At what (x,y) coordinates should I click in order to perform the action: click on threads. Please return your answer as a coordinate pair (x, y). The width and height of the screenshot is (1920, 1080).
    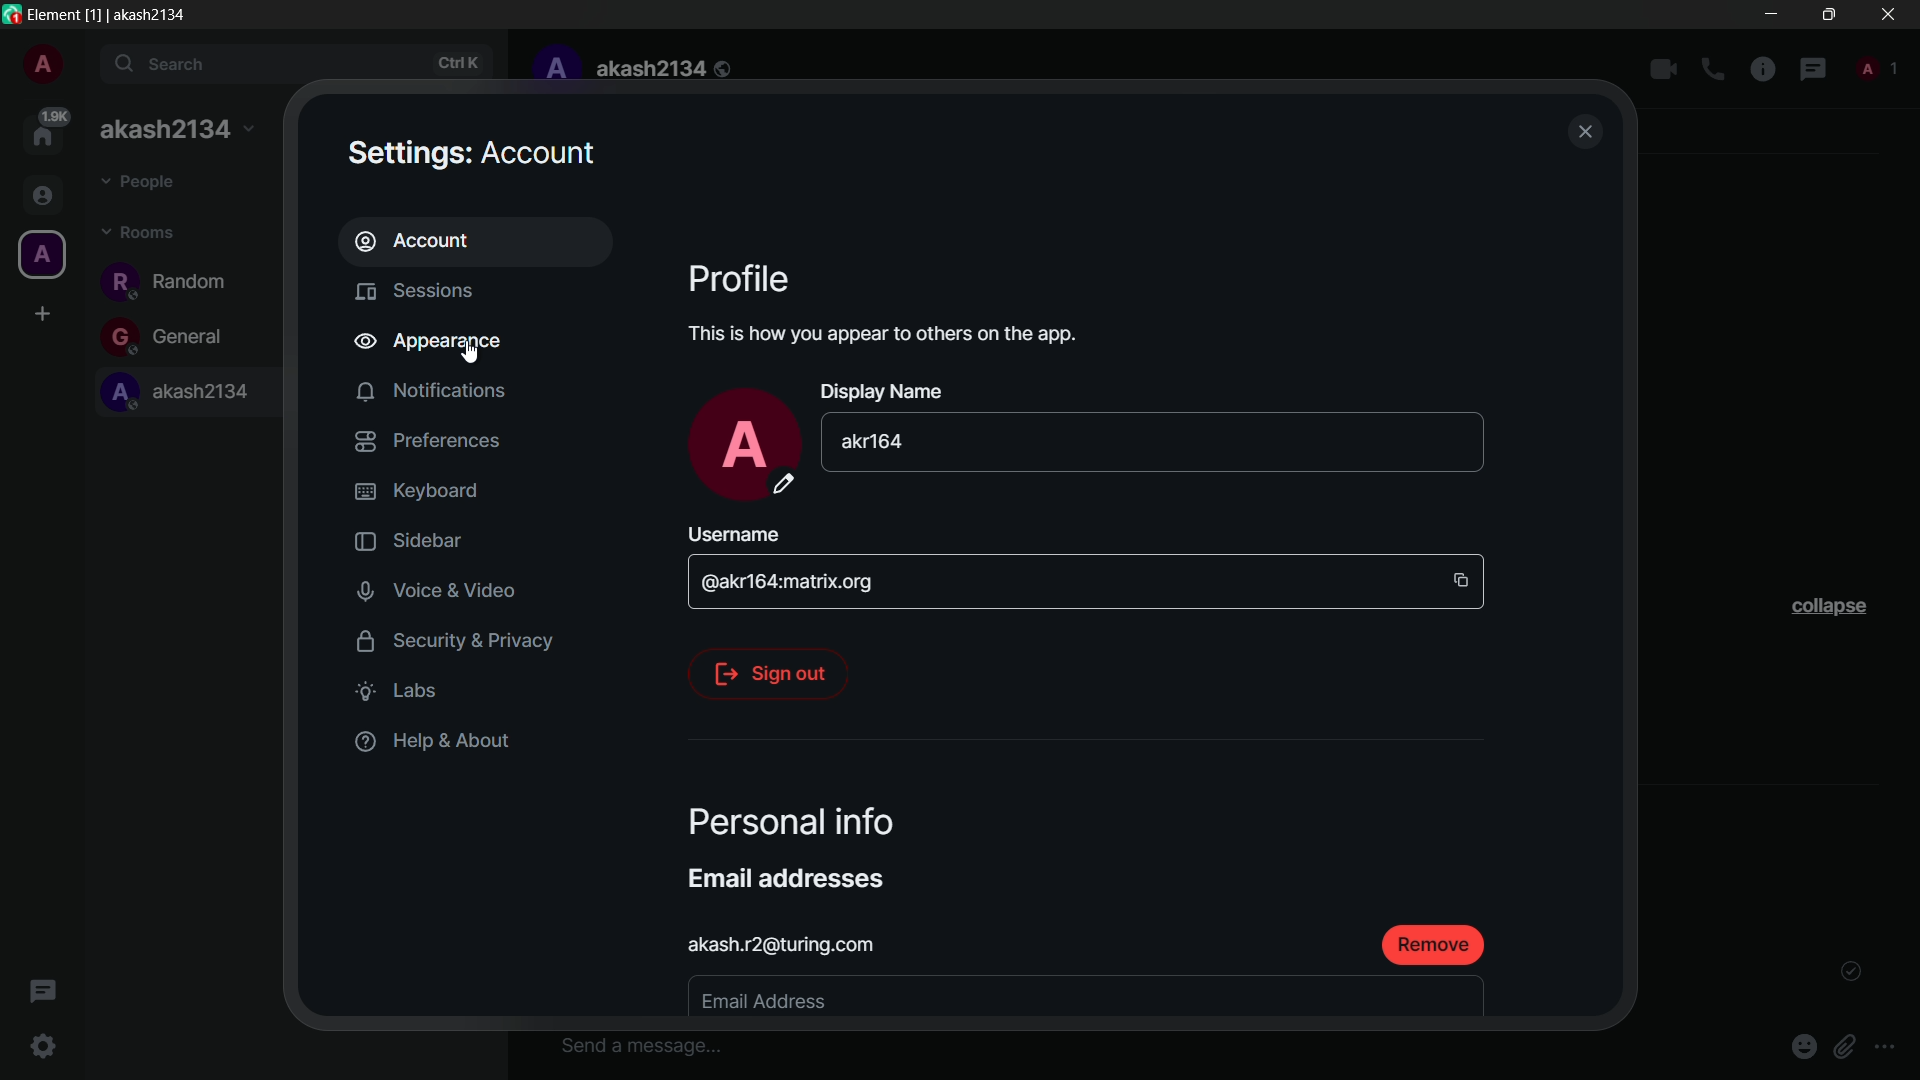
    Looking at the image, I should click on (1813, 71).